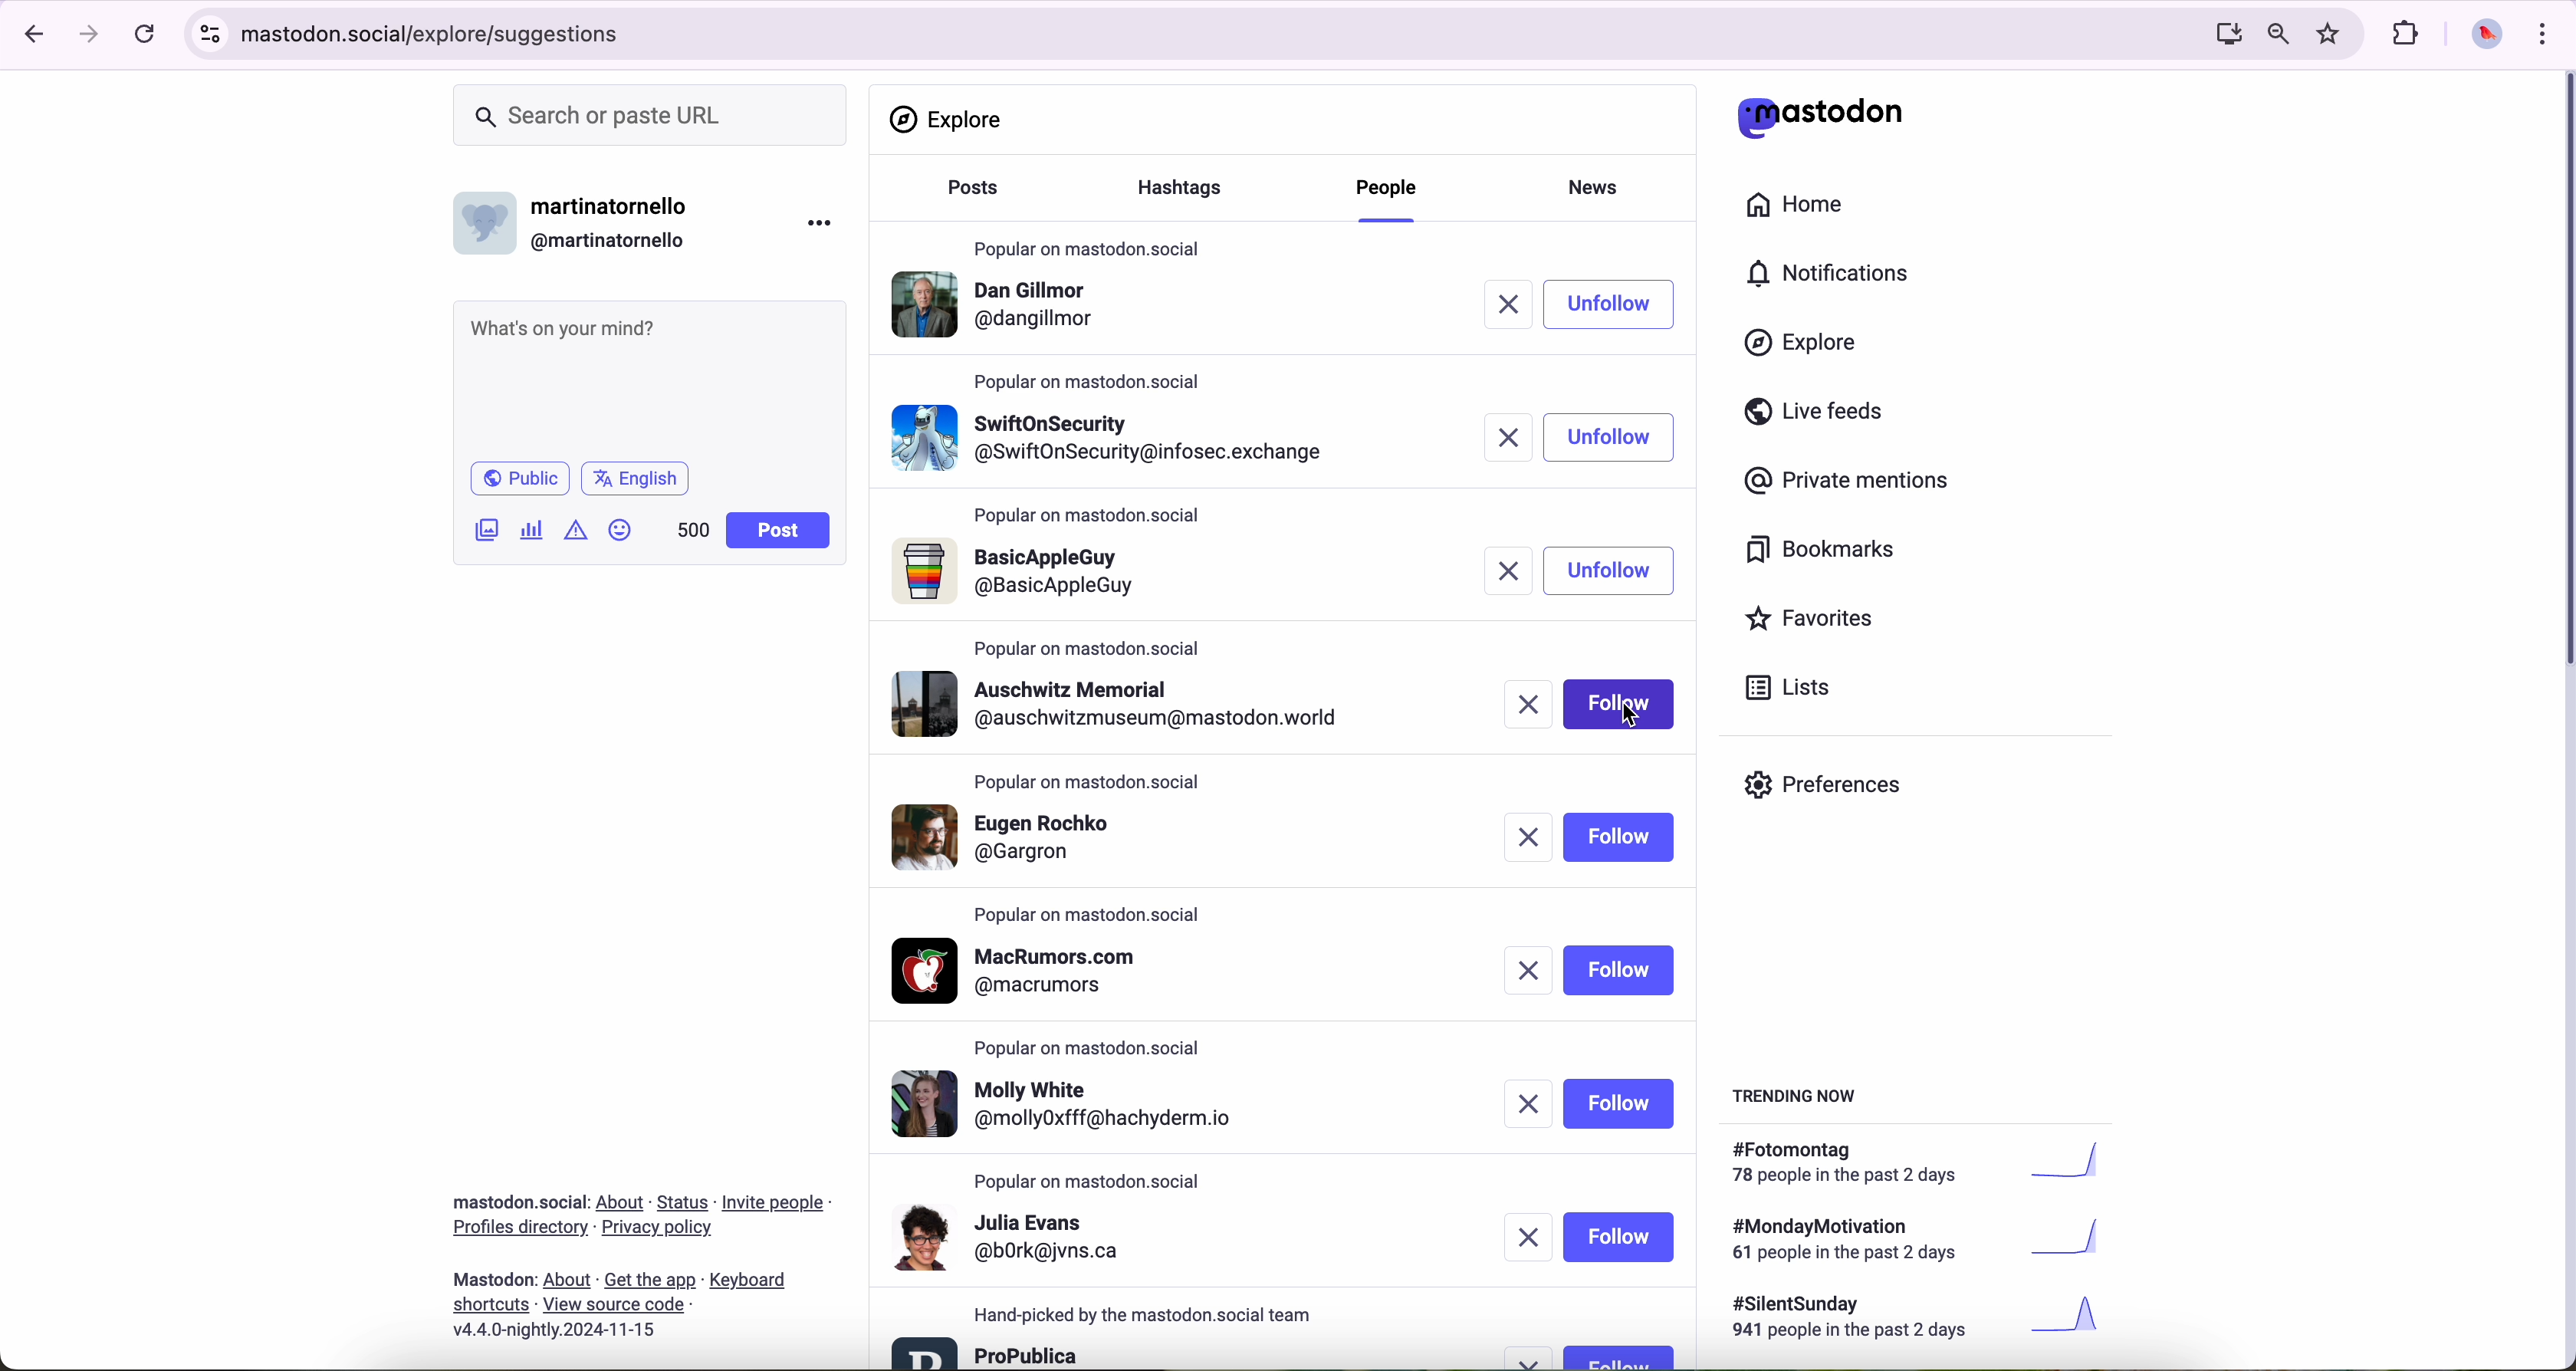 This screenshot has height=1371, width=2576. What do you see at coordinates (1013, 1236) in the screenshot?
I see `profile` at bounding box center [1013, 1236].